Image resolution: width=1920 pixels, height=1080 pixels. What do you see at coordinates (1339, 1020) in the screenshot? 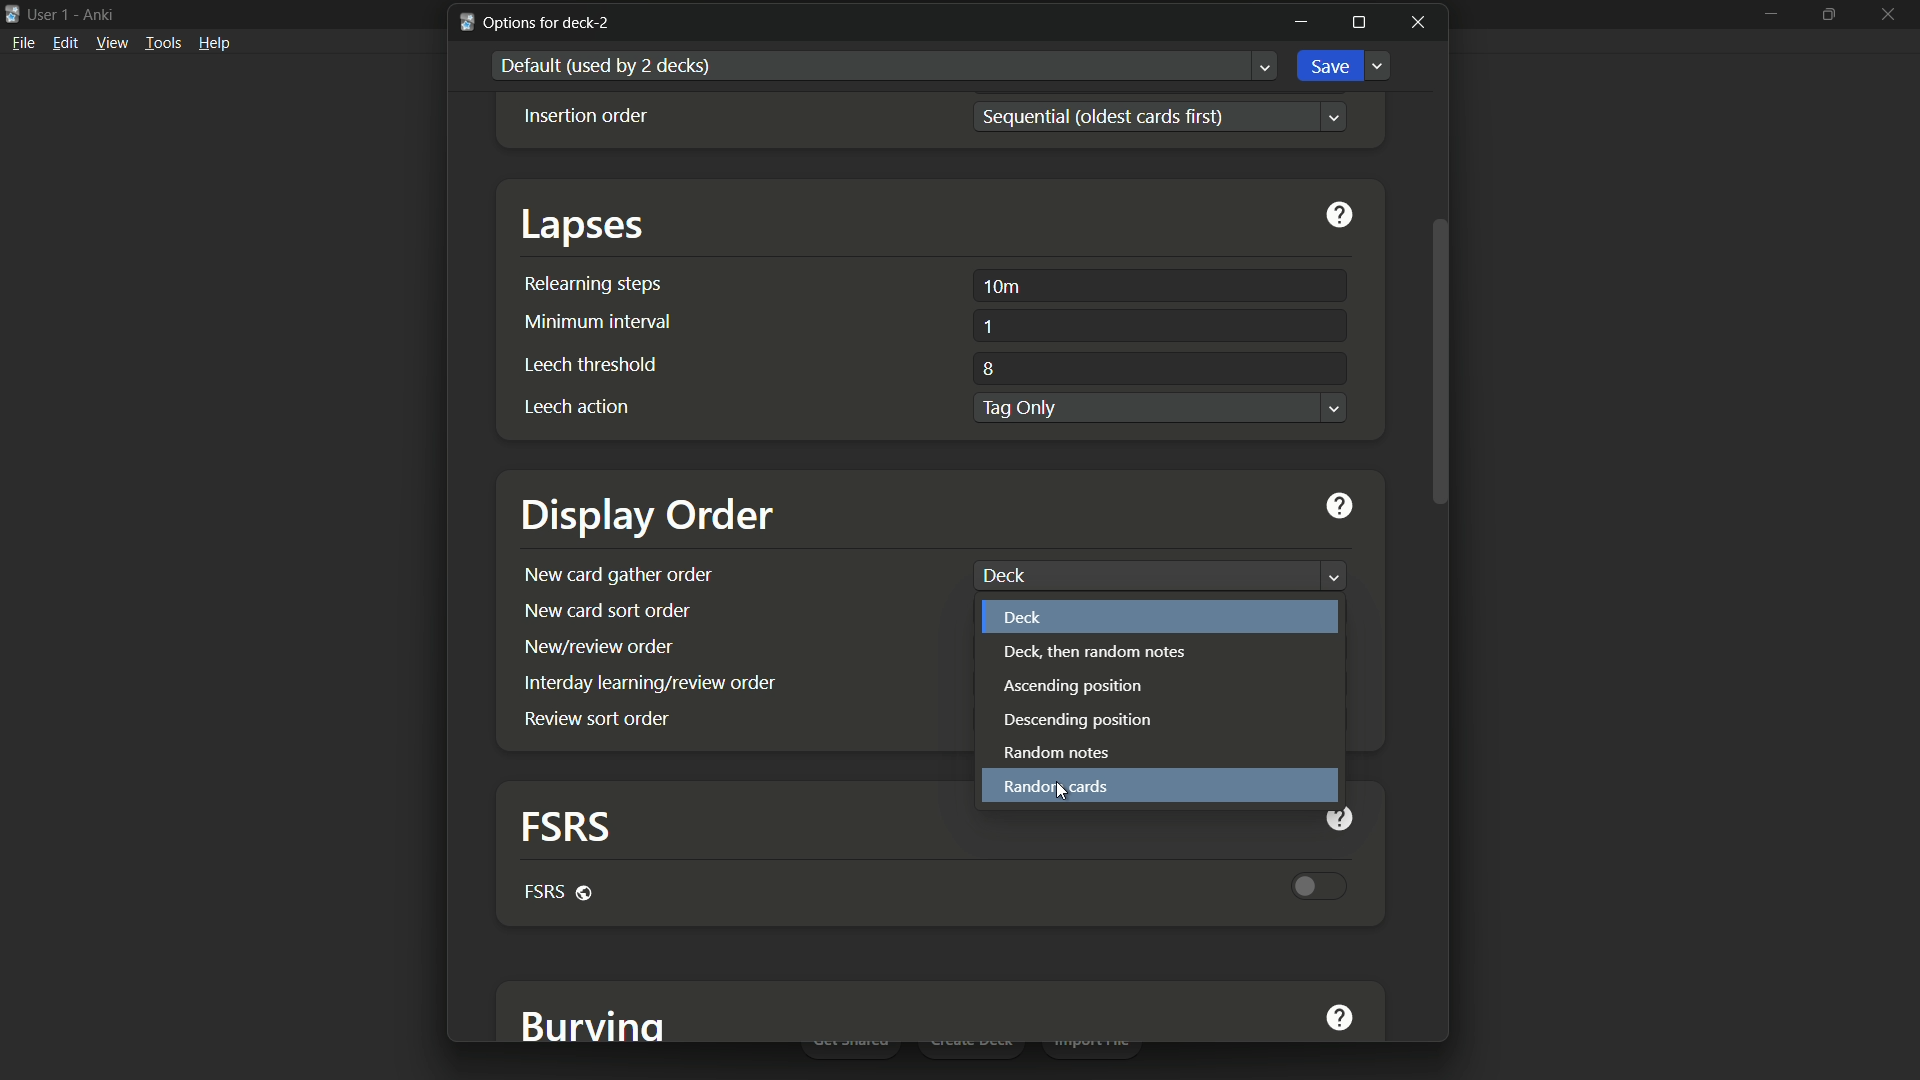
I see `get help` at bounding box center [1339, 1020].